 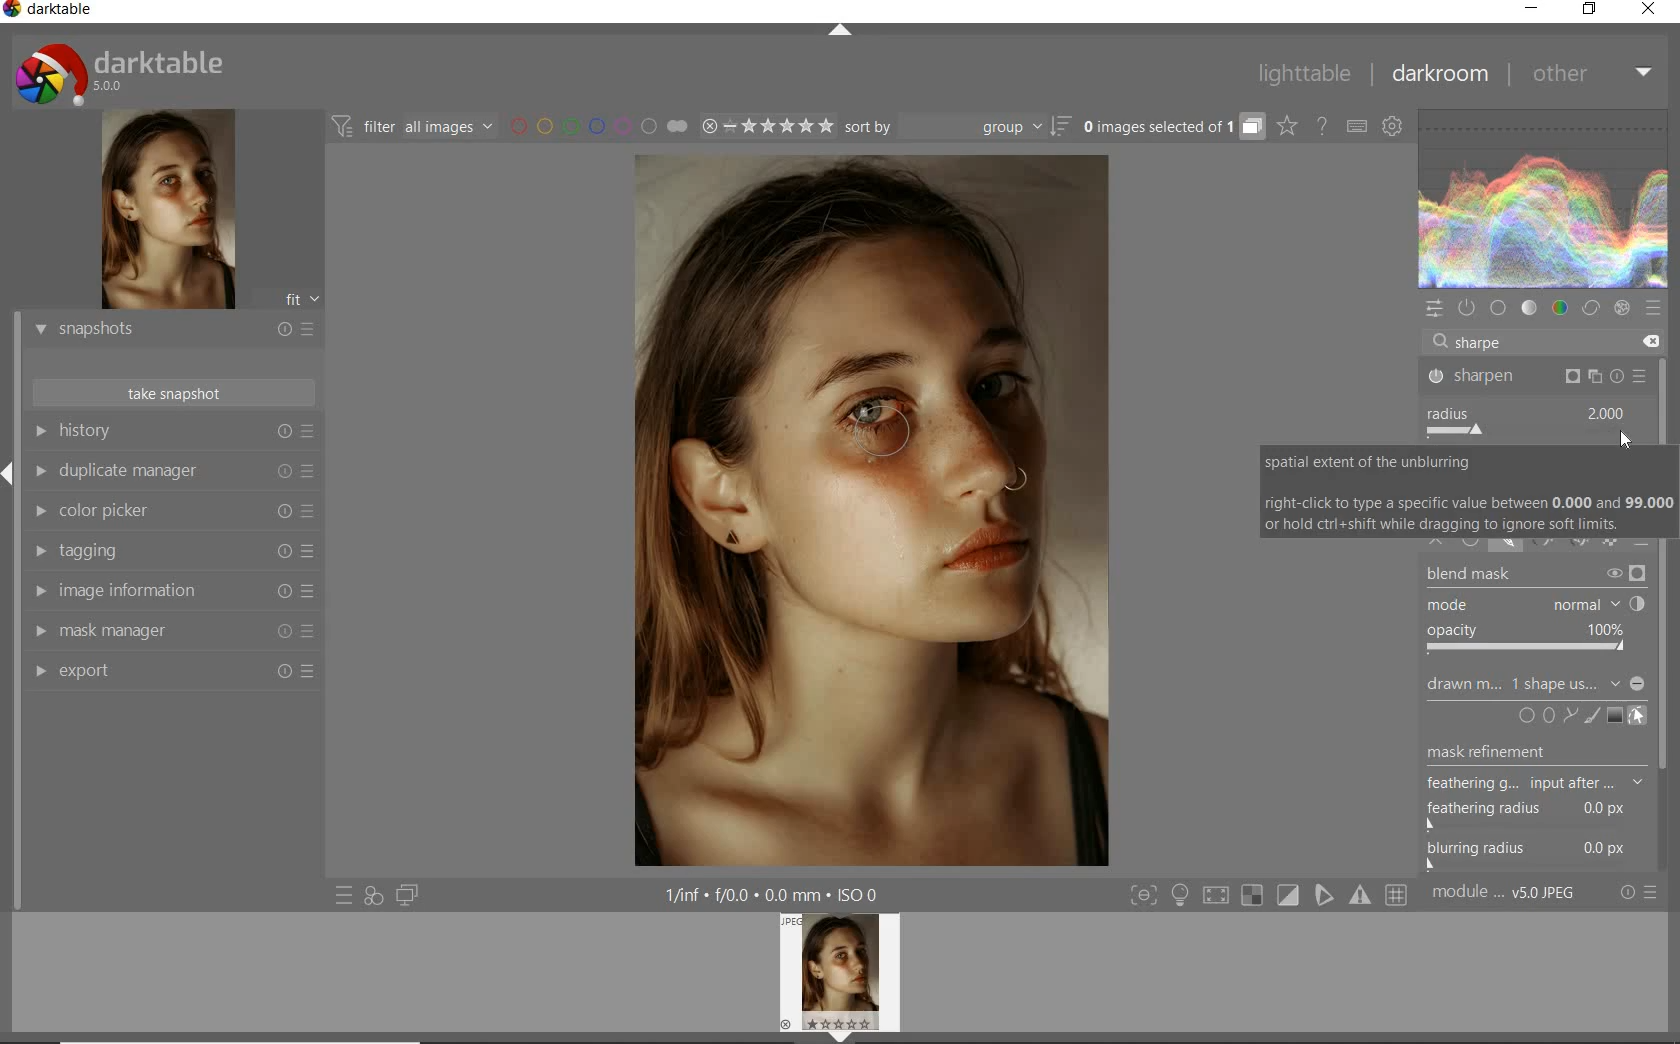 What do you see at coordinates (1439, 540) in the screenshot?
I see `OFF` at bounding box center [1439, 540].